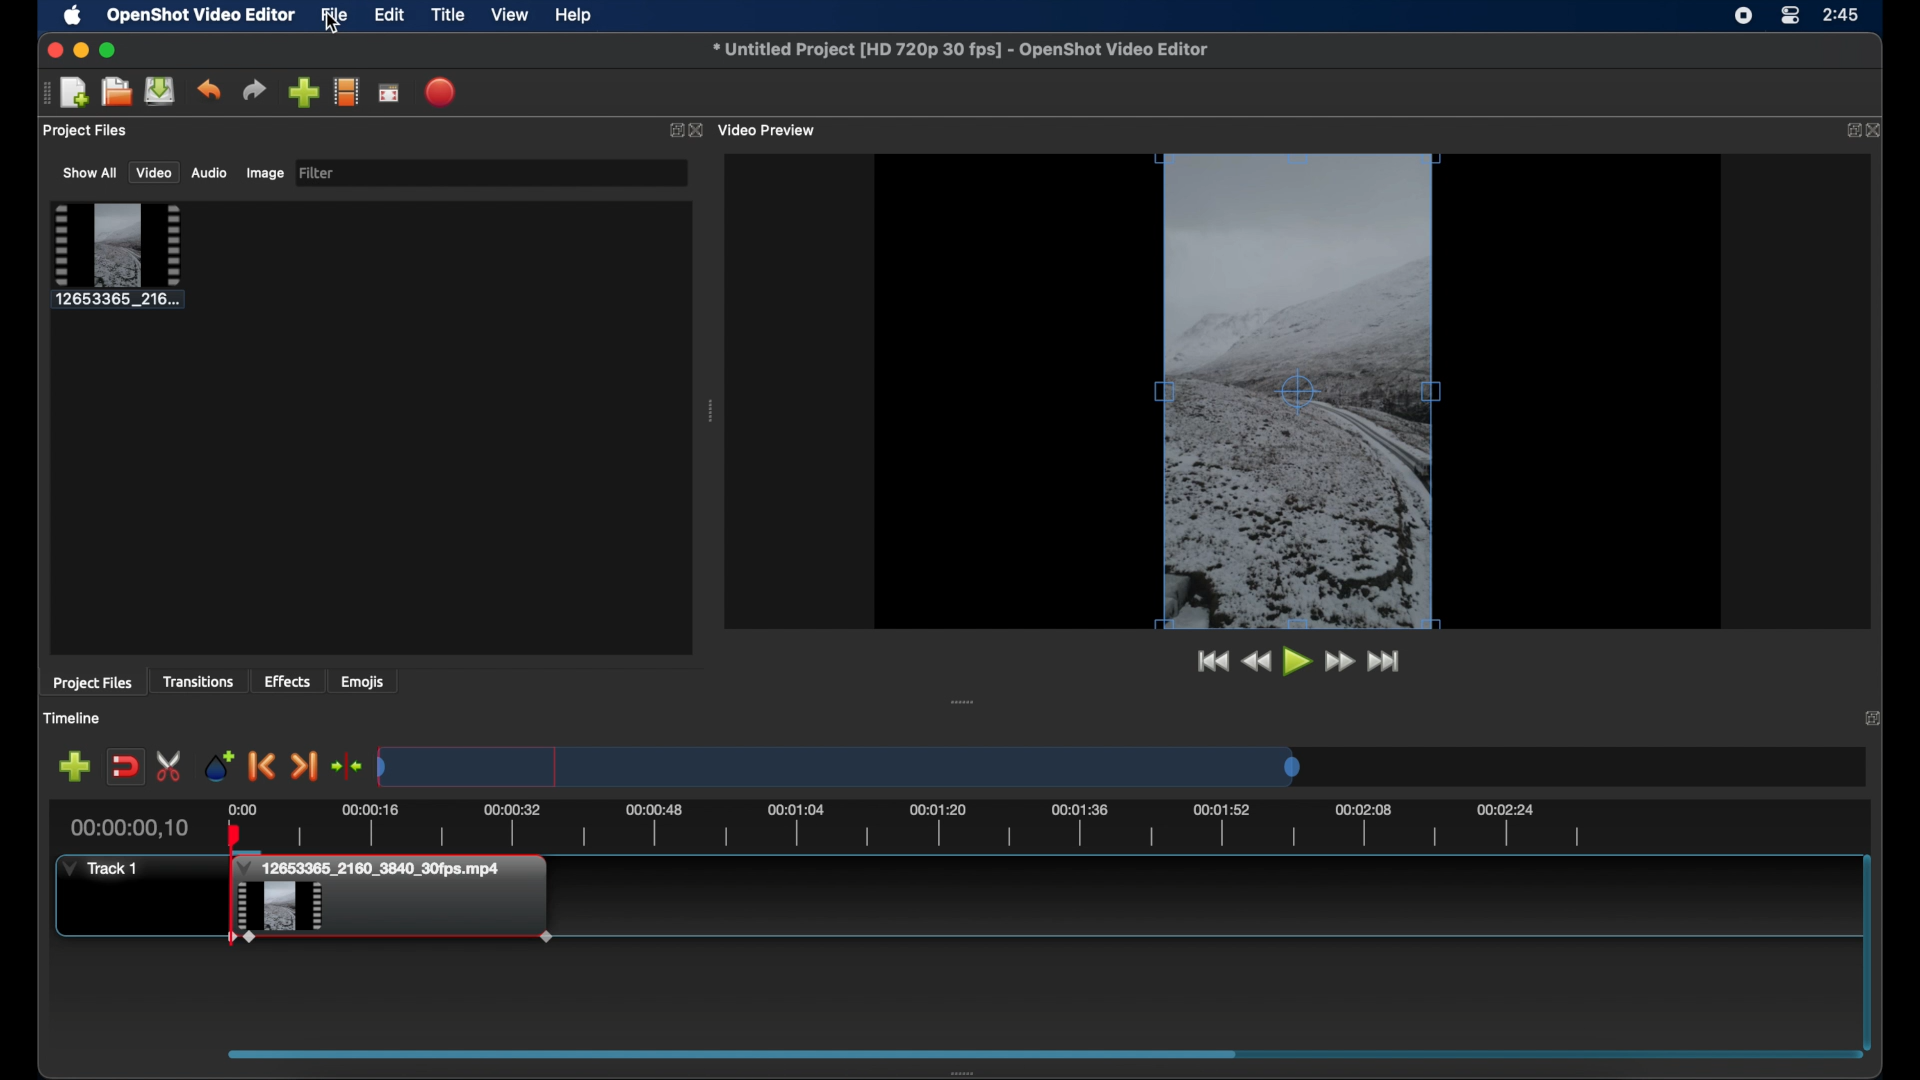 This screenshot has width=1920, height=1080. What do you see at coordinates (161, 91) in the screenshot?
I see `save project` at bounding box center [161, 91].